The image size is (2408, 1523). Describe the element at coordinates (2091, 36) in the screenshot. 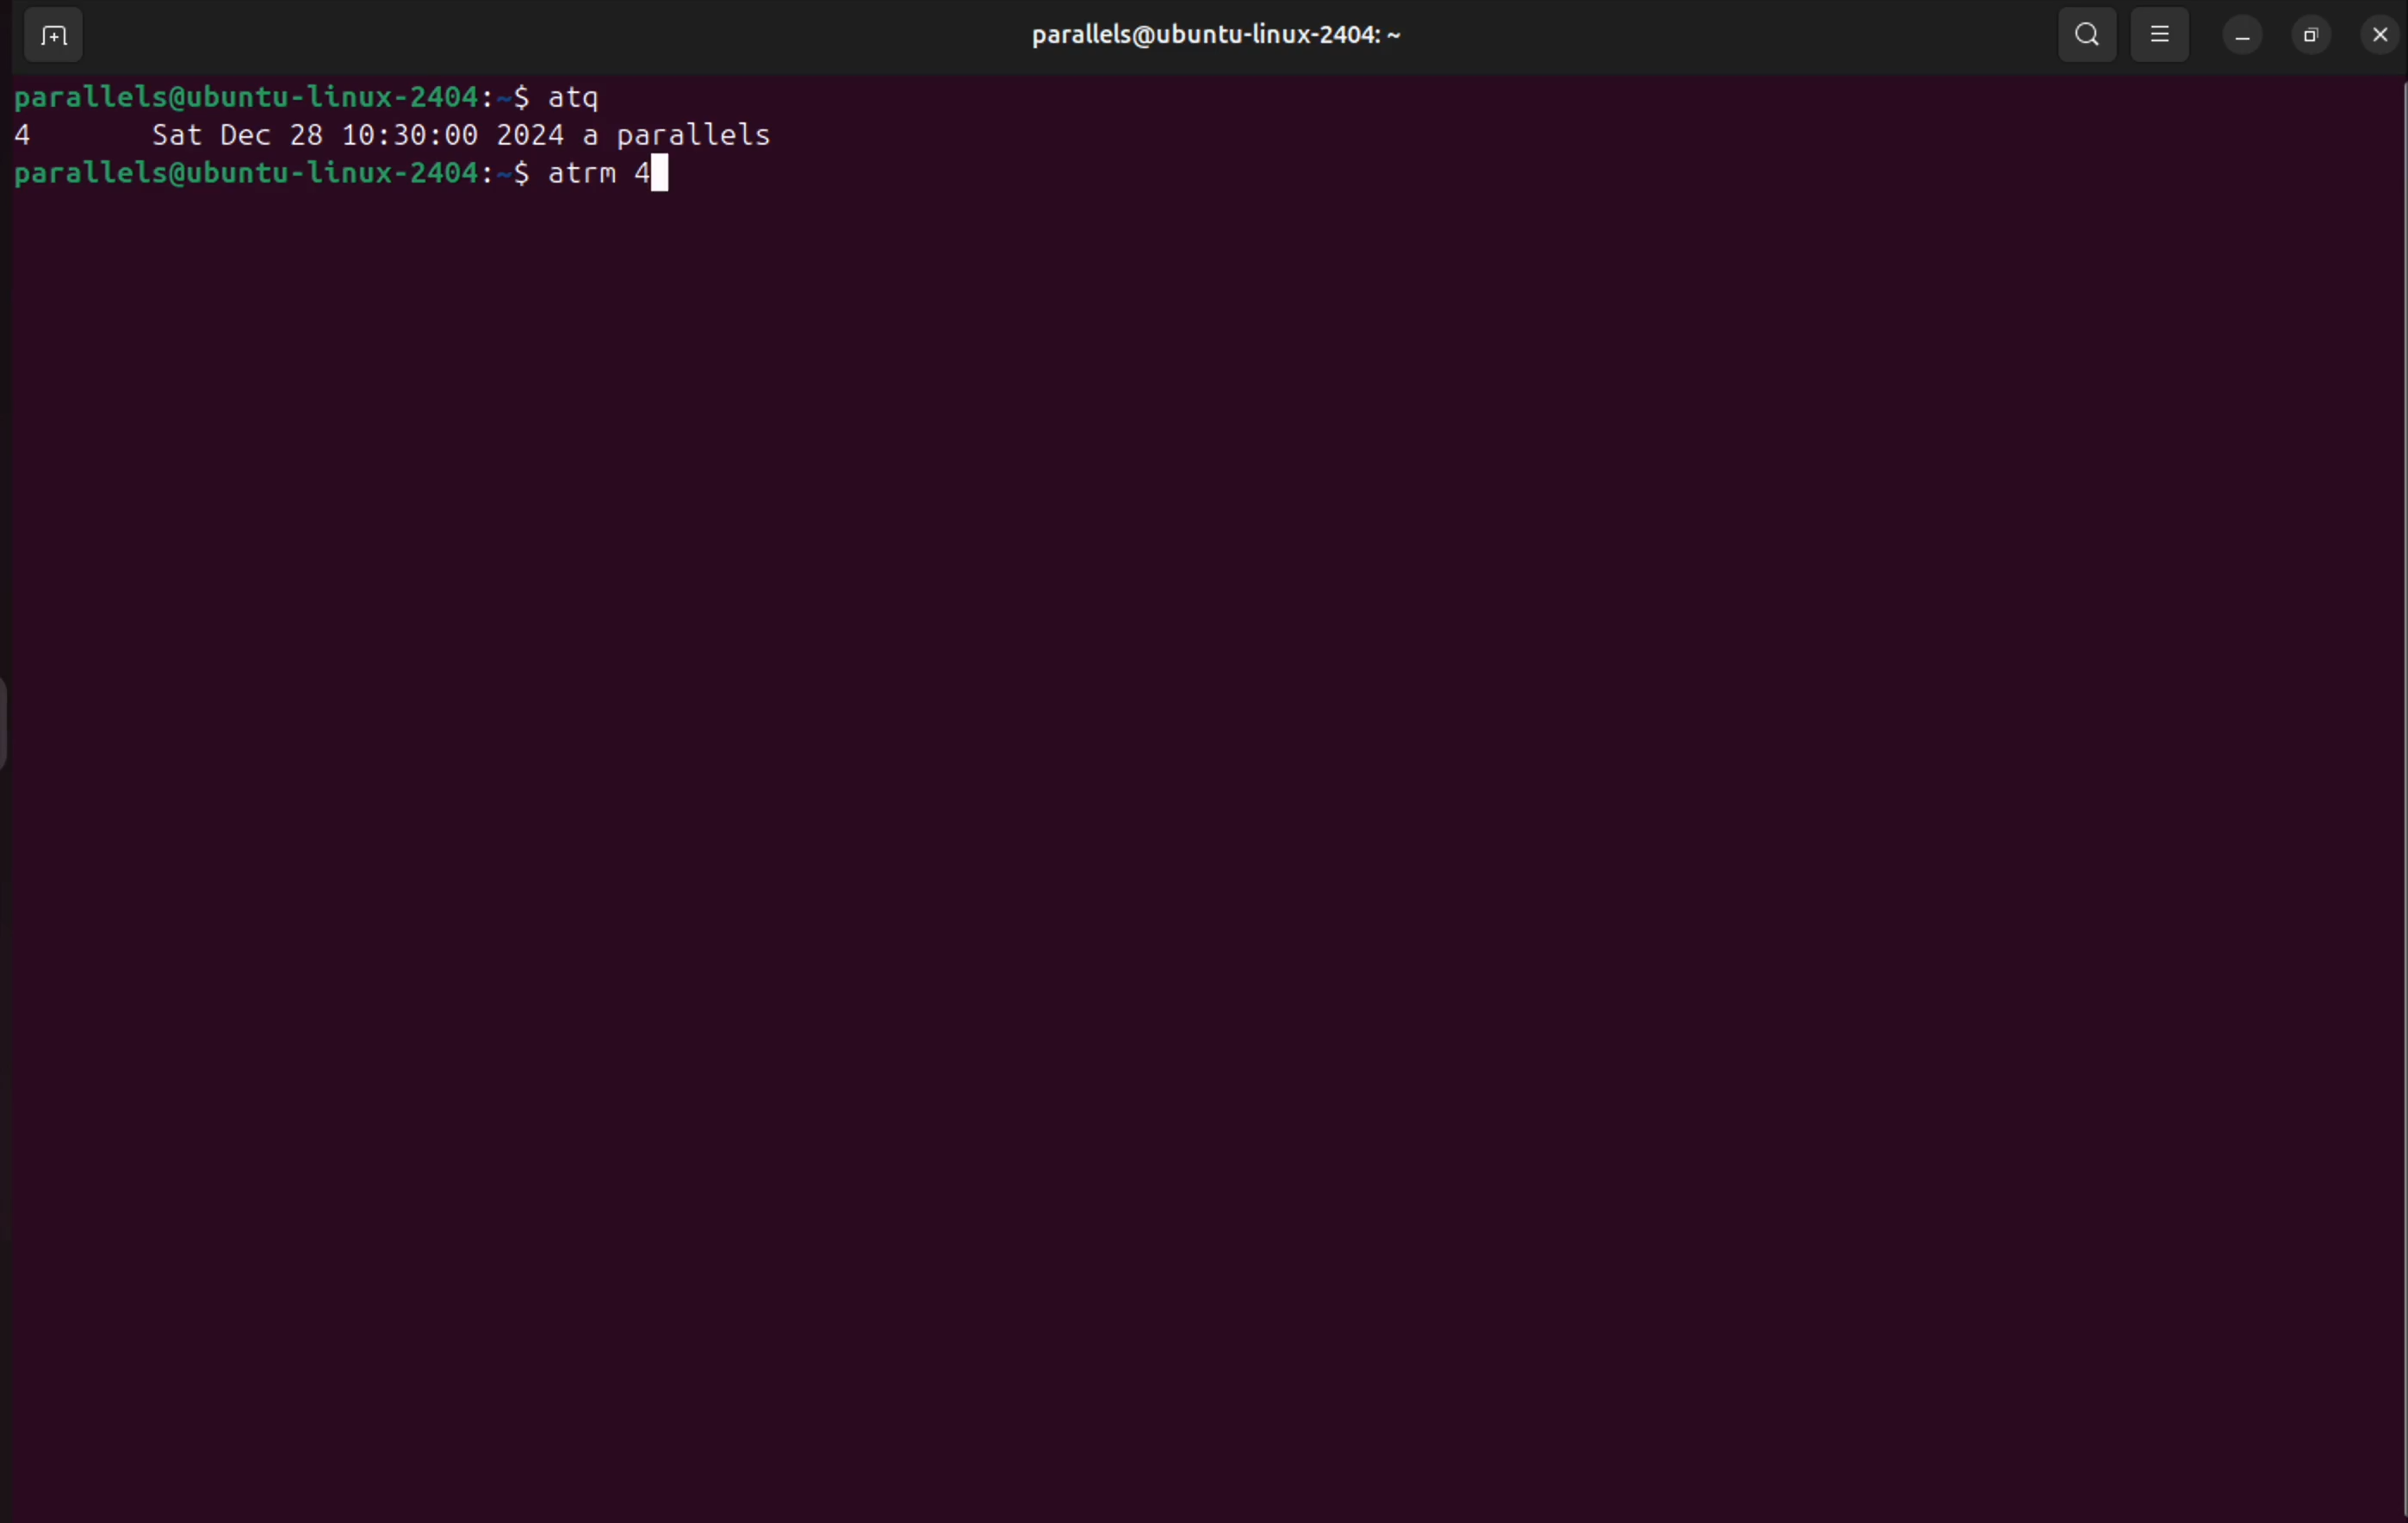

I see `search` at that location.